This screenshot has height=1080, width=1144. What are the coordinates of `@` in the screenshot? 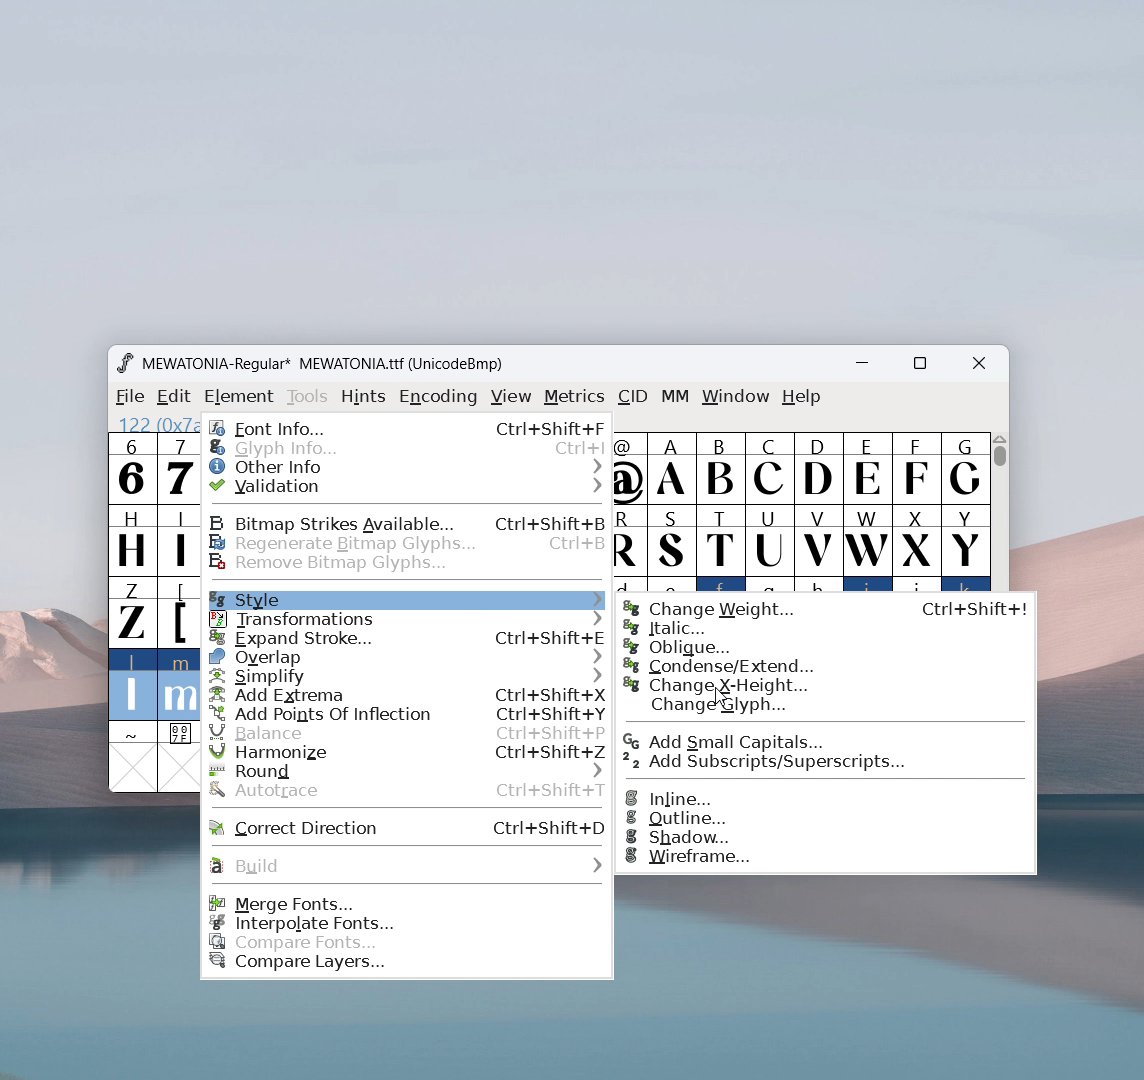 It's located at (631, 469).